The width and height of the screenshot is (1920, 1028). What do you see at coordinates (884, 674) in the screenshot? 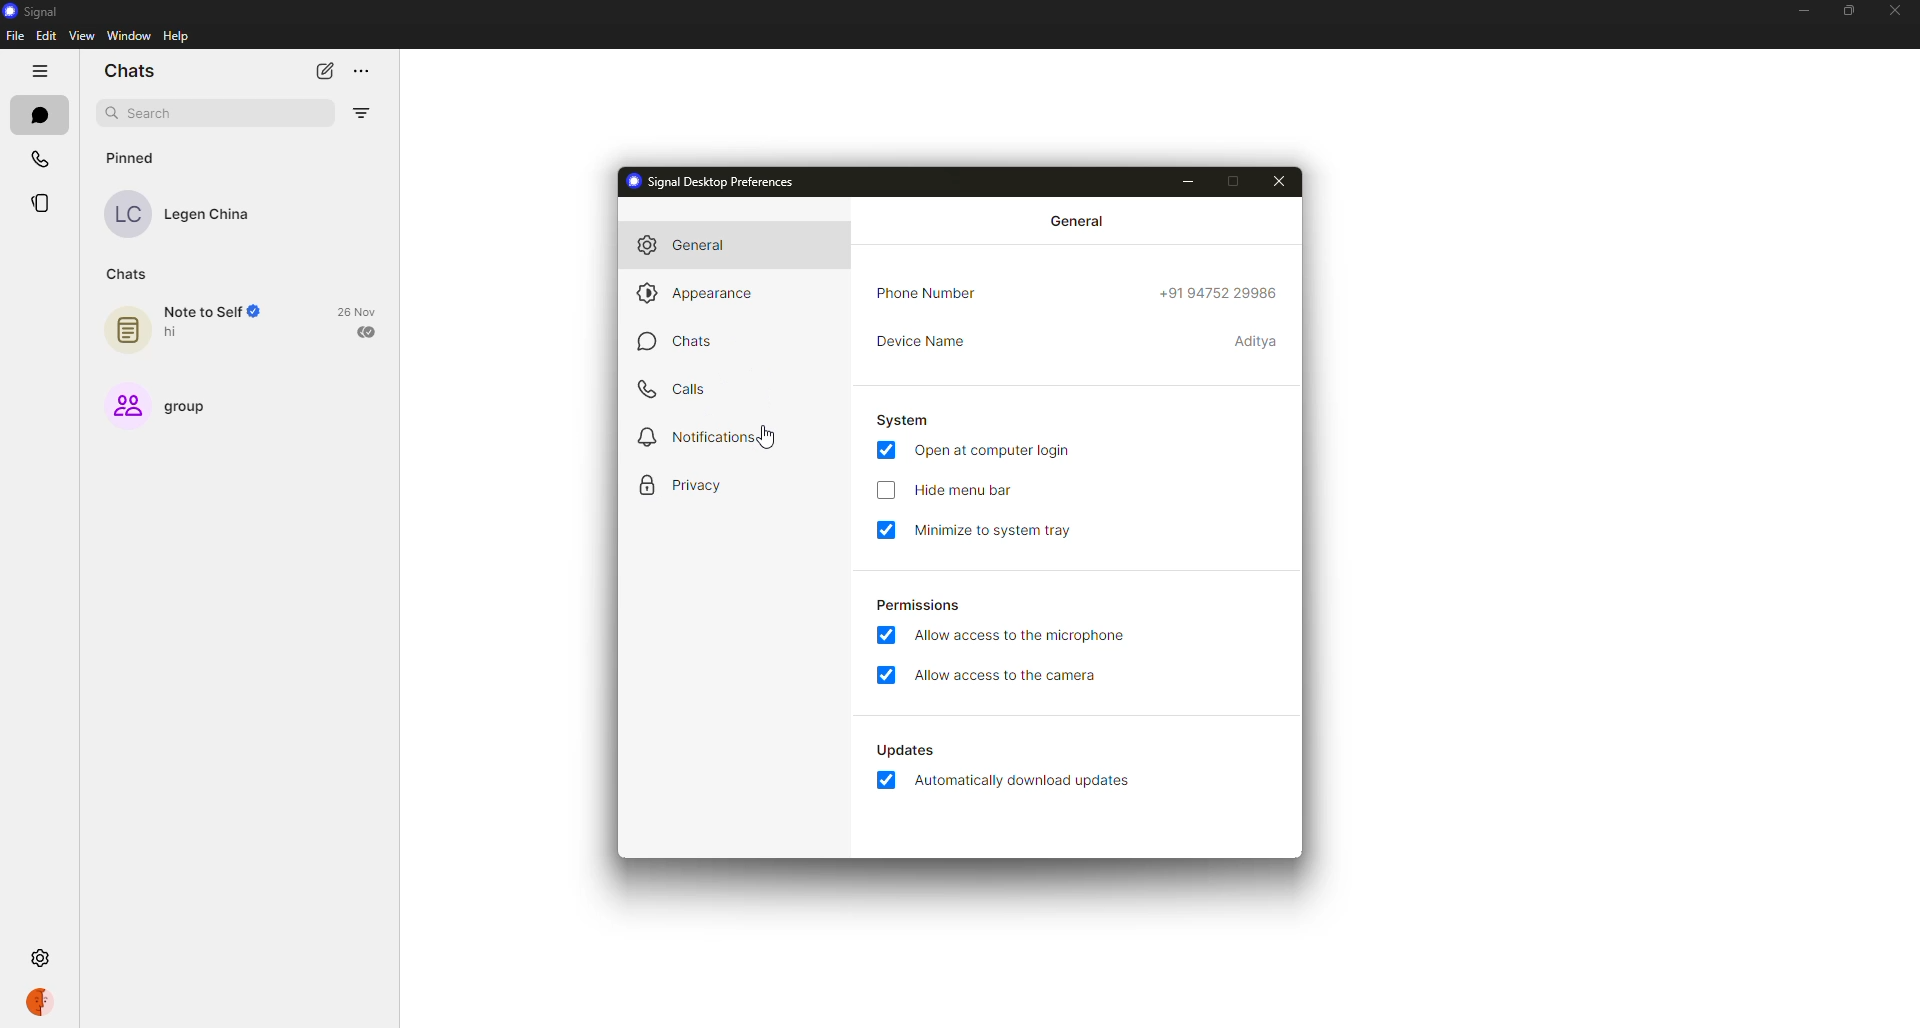
I see `enabled` at bounding box center [884, 674].